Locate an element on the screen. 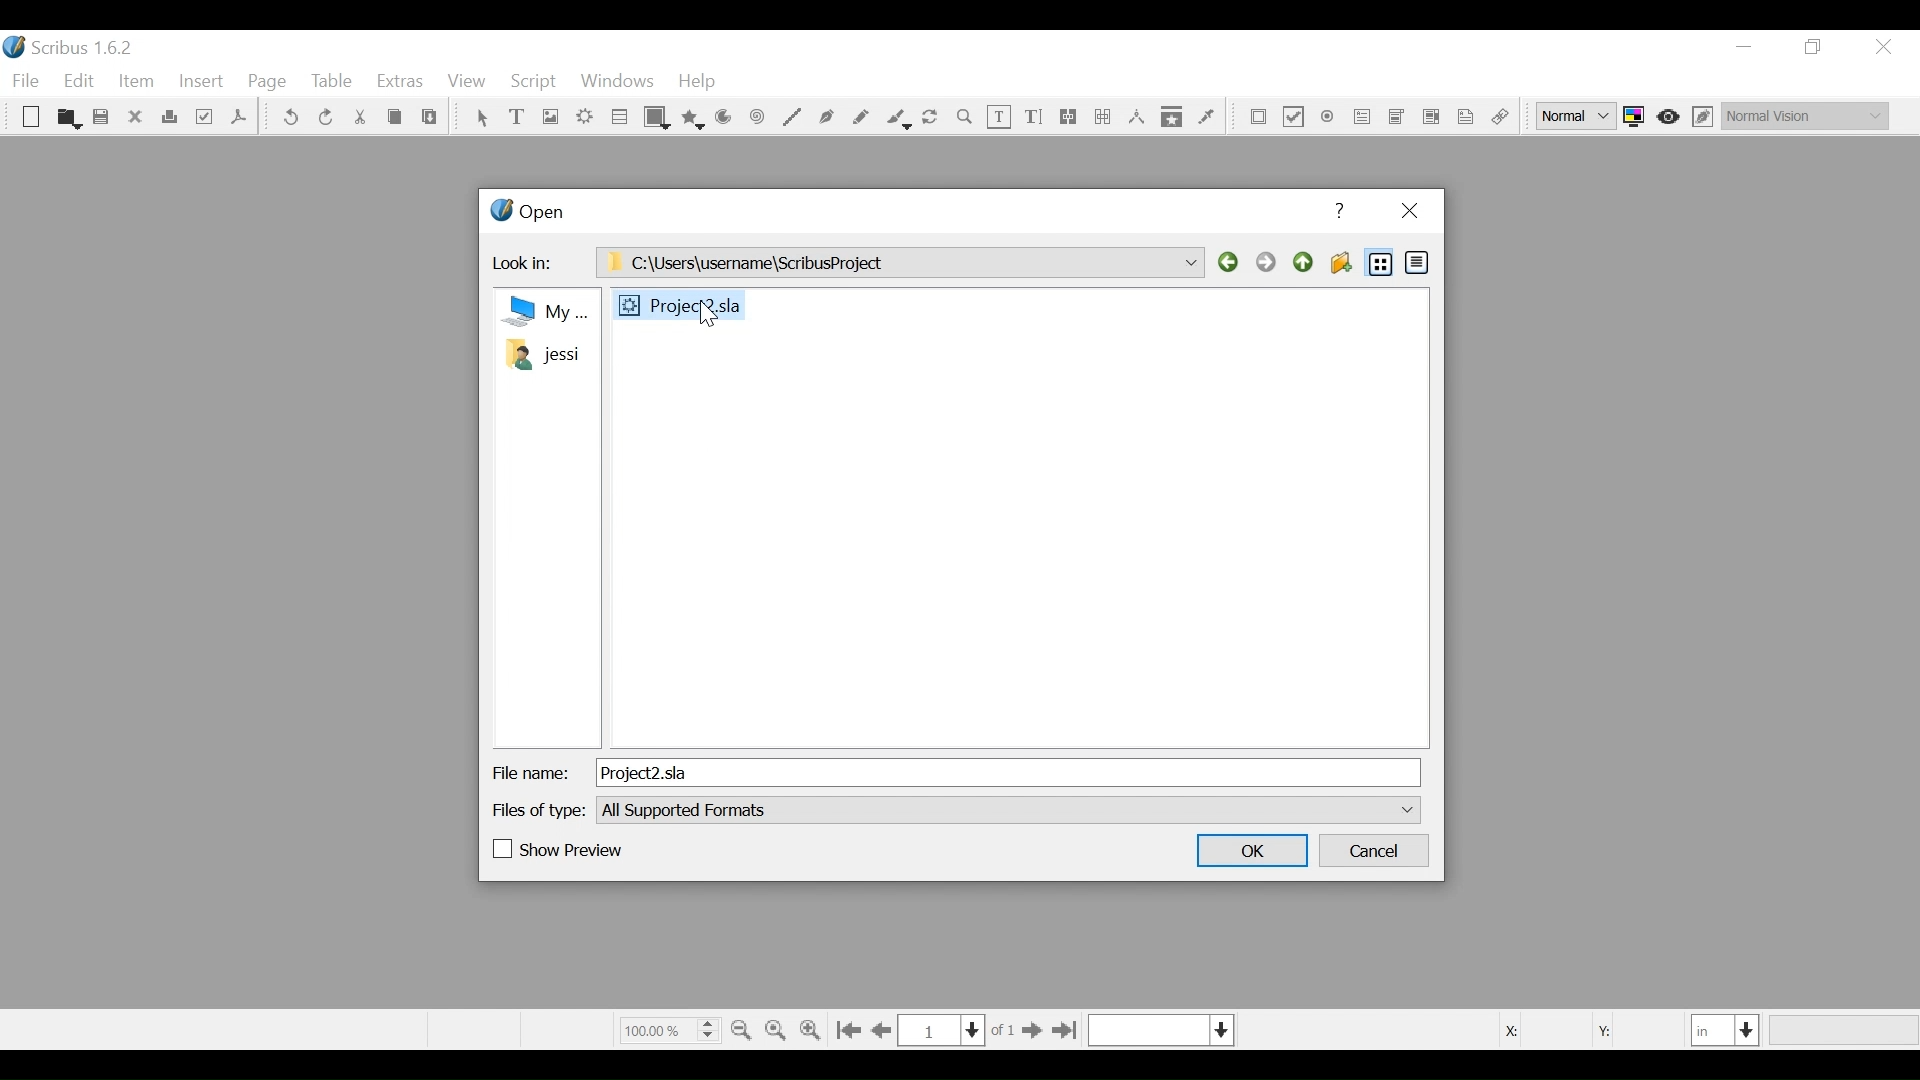 This screenshot has height=1080, width=1920. Spiral  is located at coordinates (755, 119).